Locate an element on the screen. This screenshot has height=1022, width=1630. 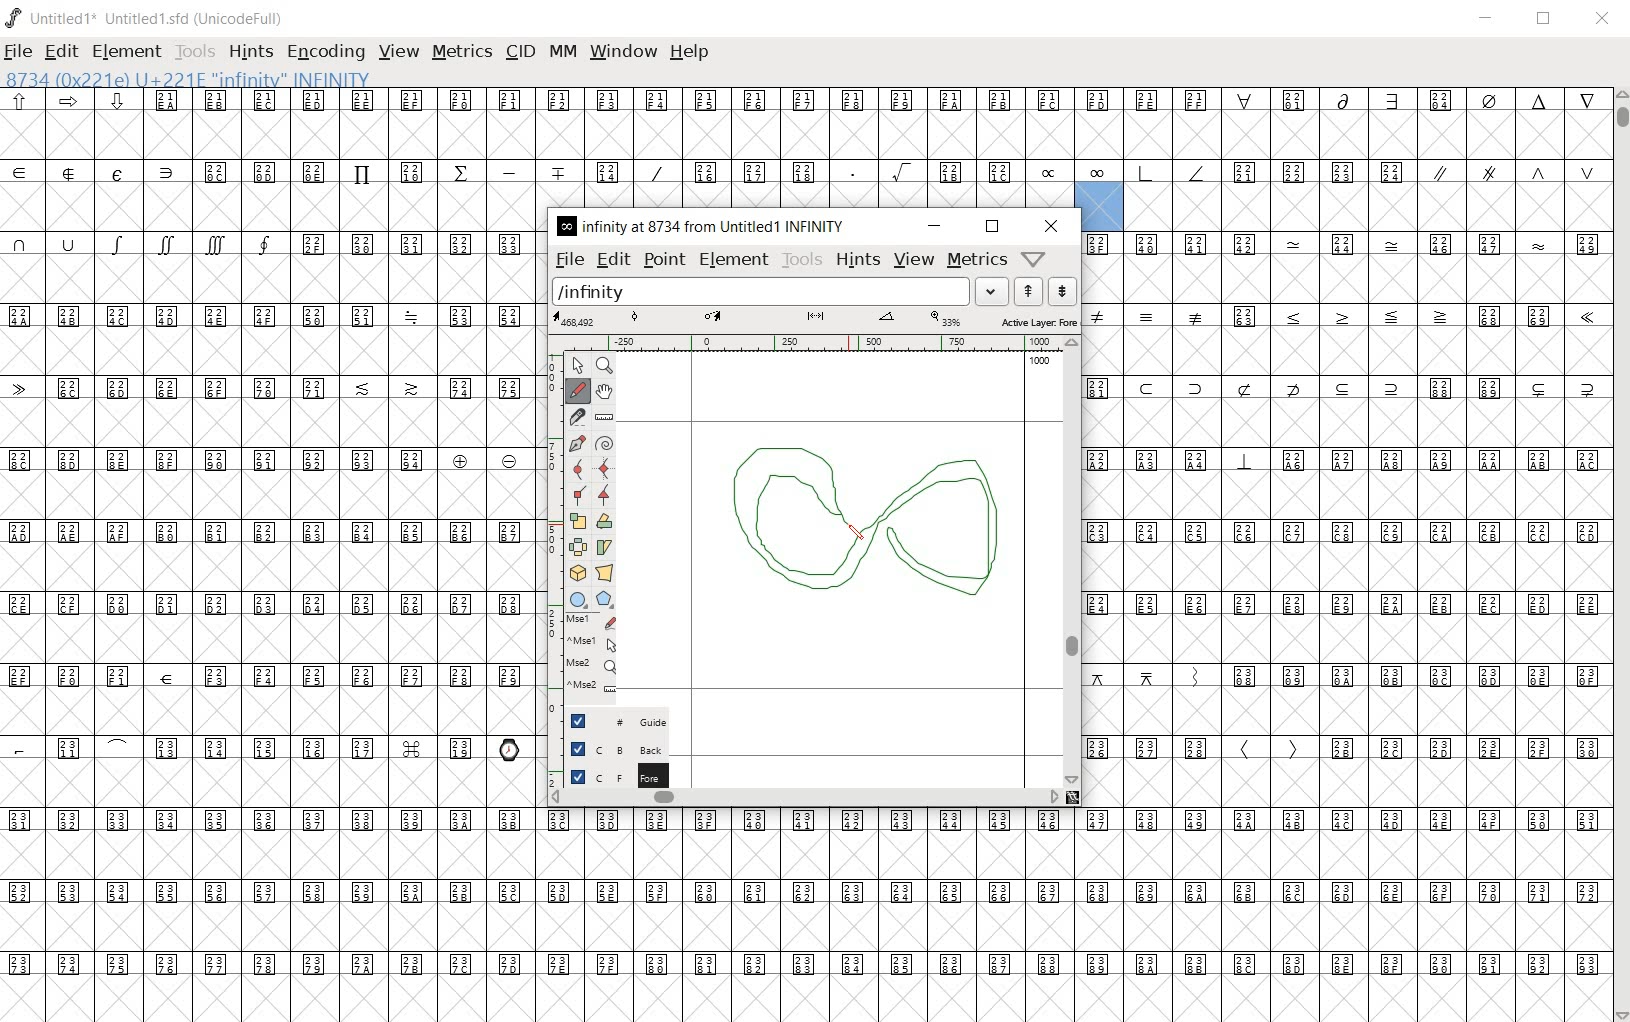
empty glyph slots is located at coordinates (1367, 207).